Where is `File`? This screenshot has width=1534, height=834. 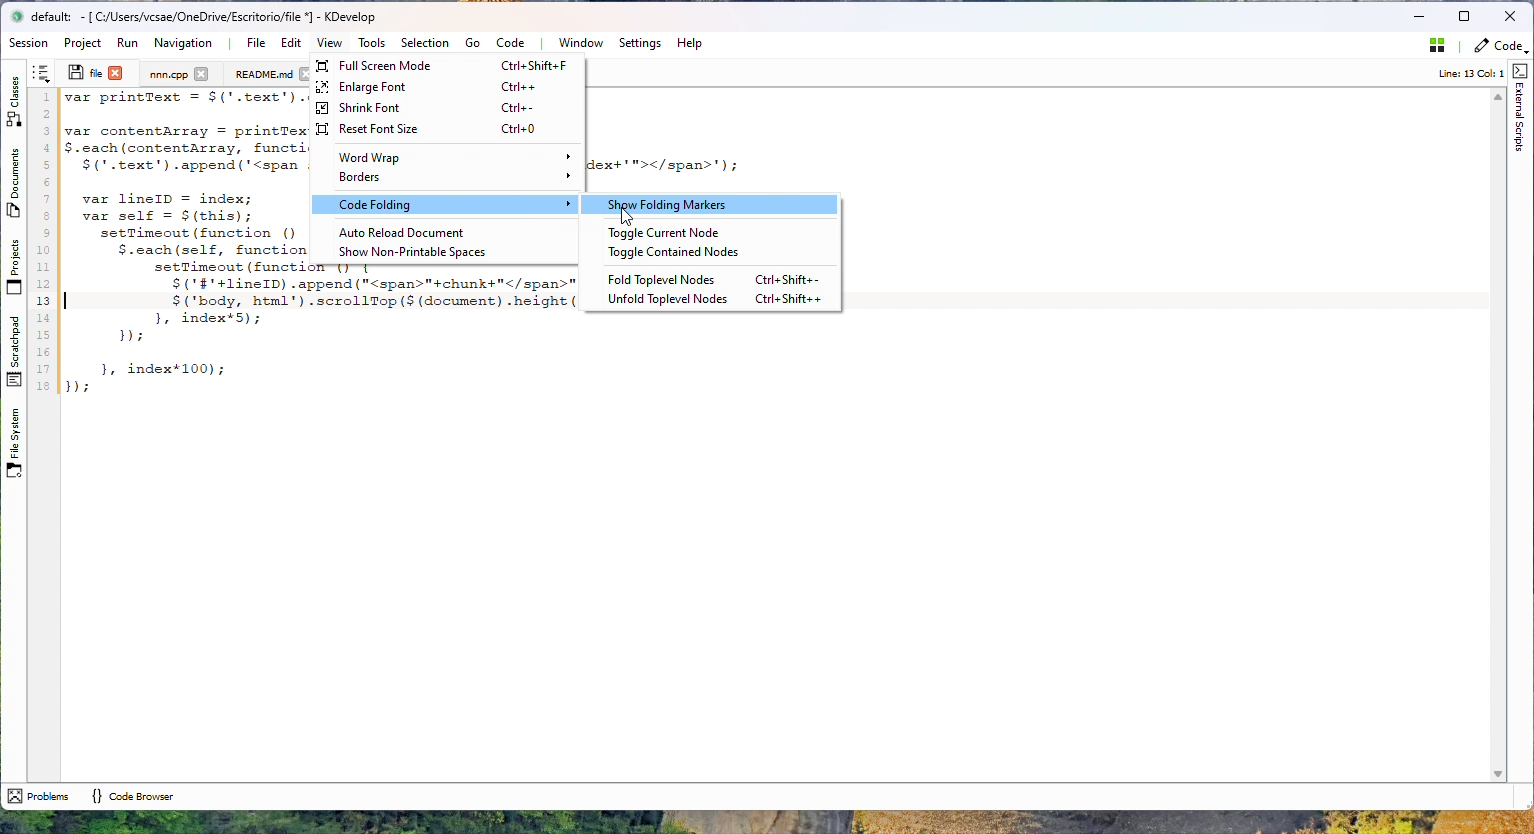
File is located at coordinates (255, 43).